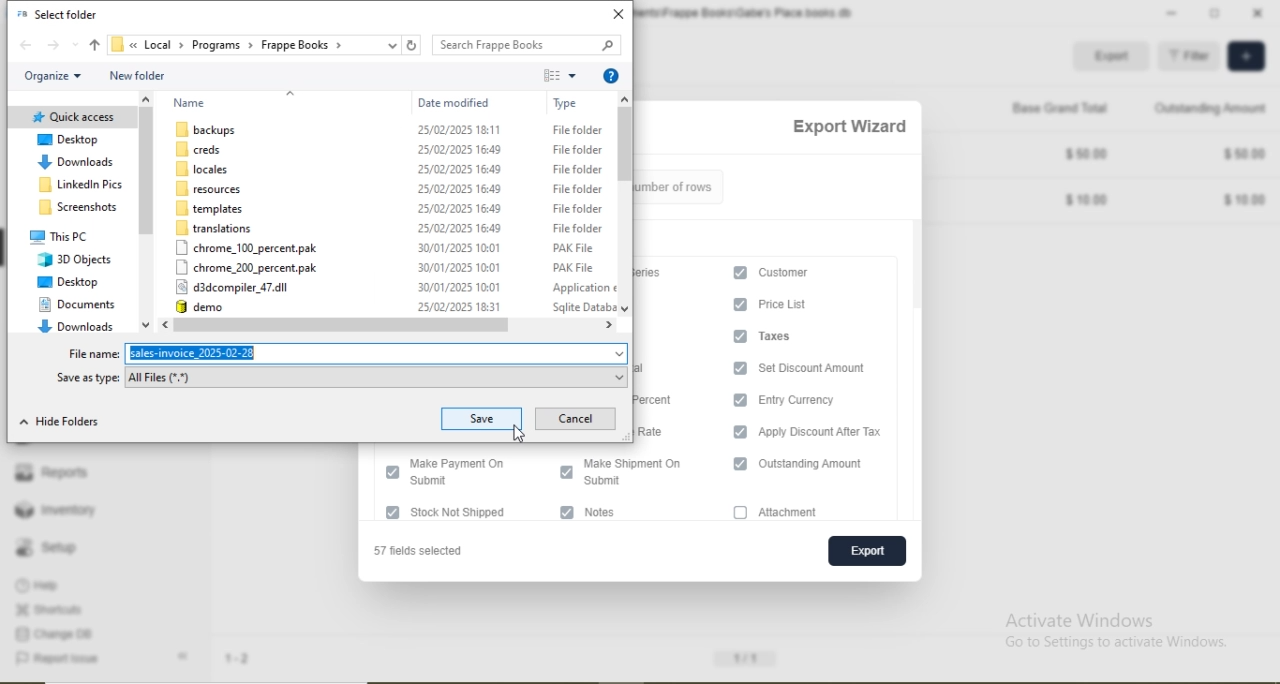  I want to click on Sqlte Databa, so click(584, 307).